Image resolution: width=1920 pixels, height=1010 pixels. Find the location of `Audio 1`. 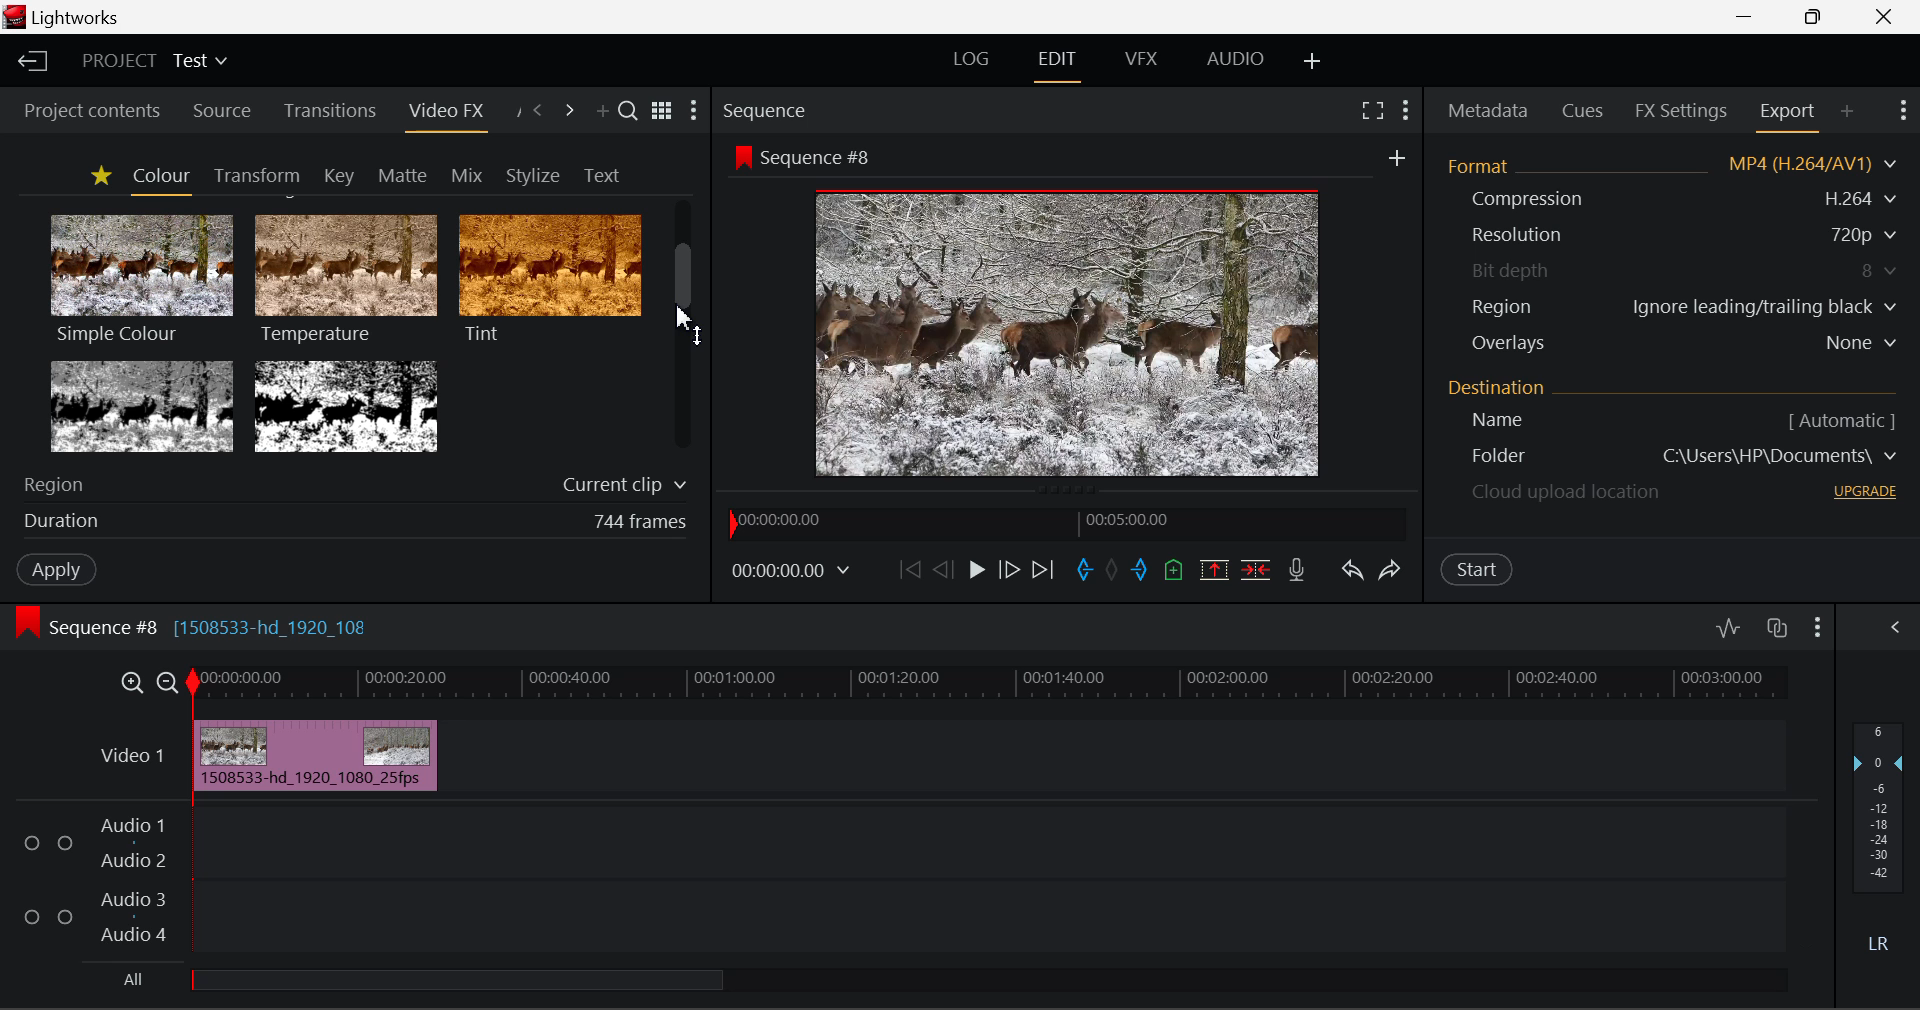

Audio 1 is located at coordinates (129, 827).